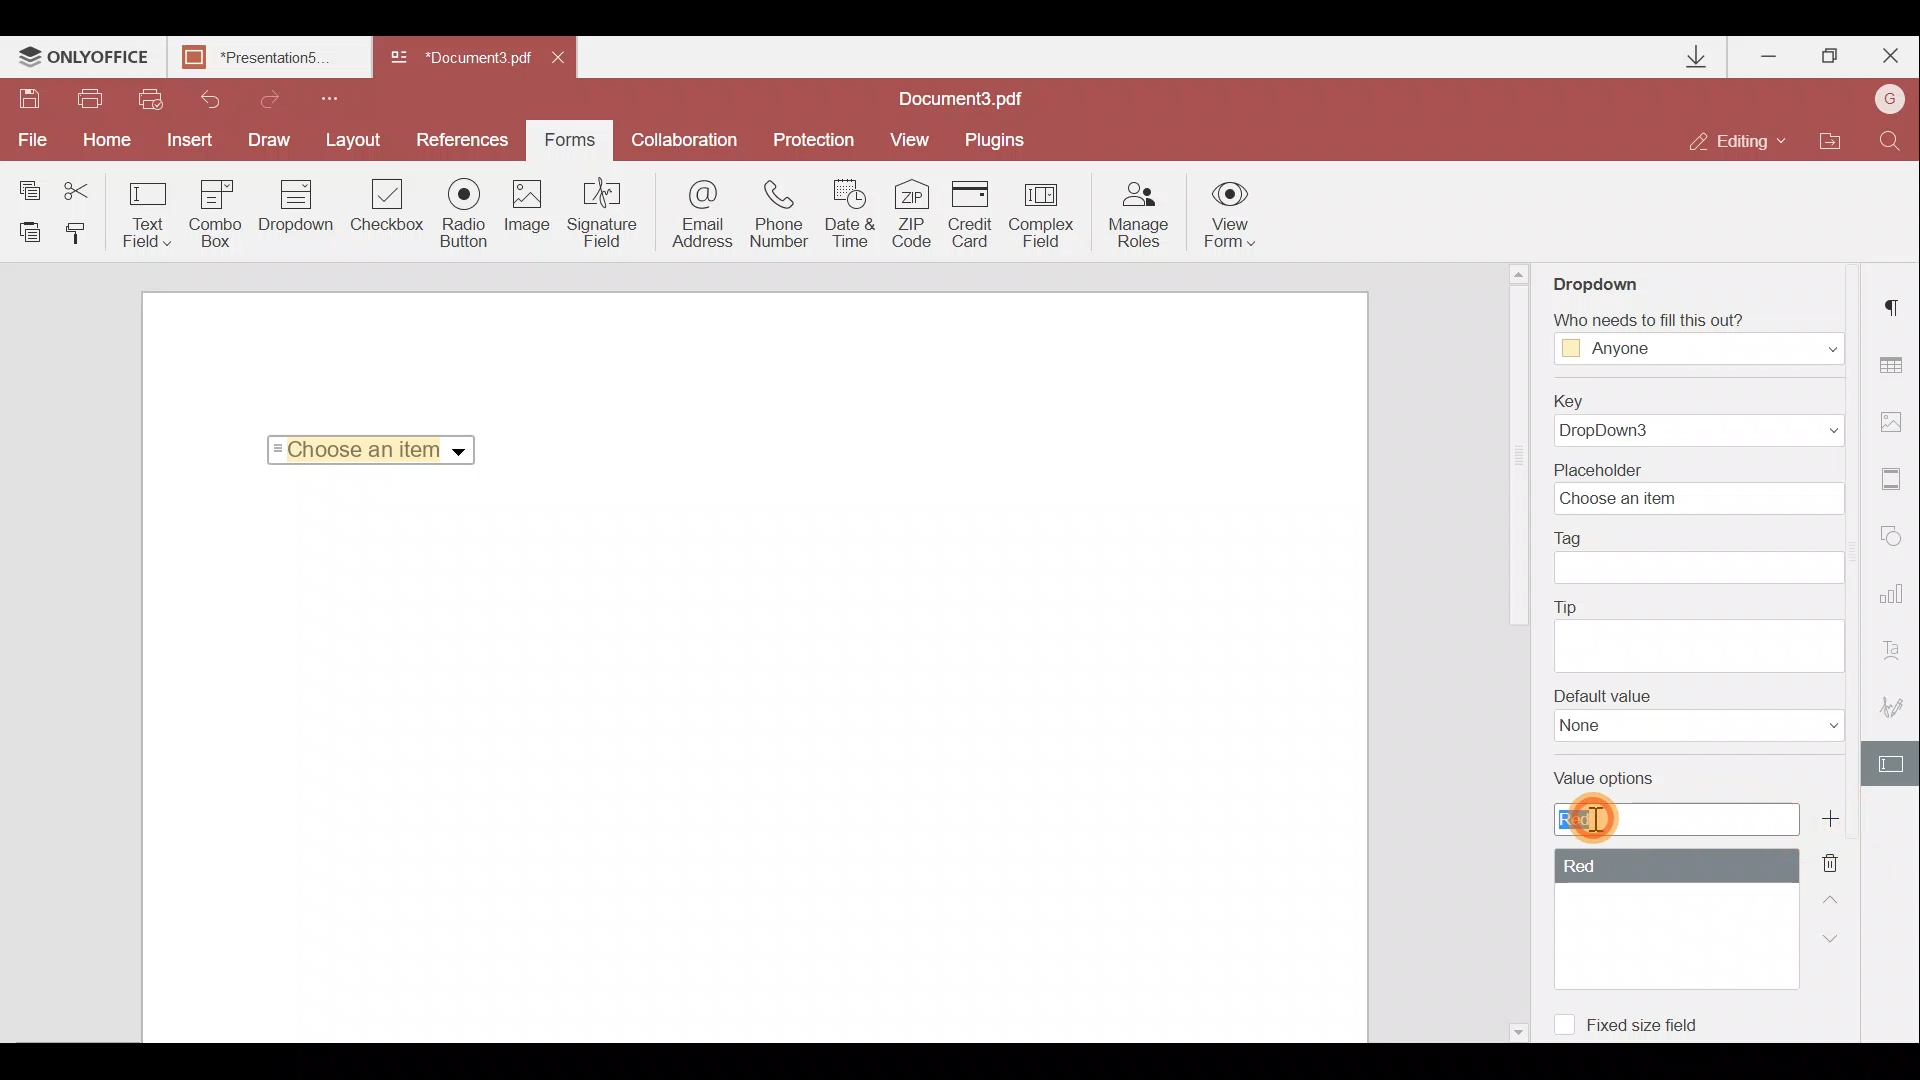 This screenshot has height=1080, width=1920. I want to click on Signature settings, so click(1890, 700).